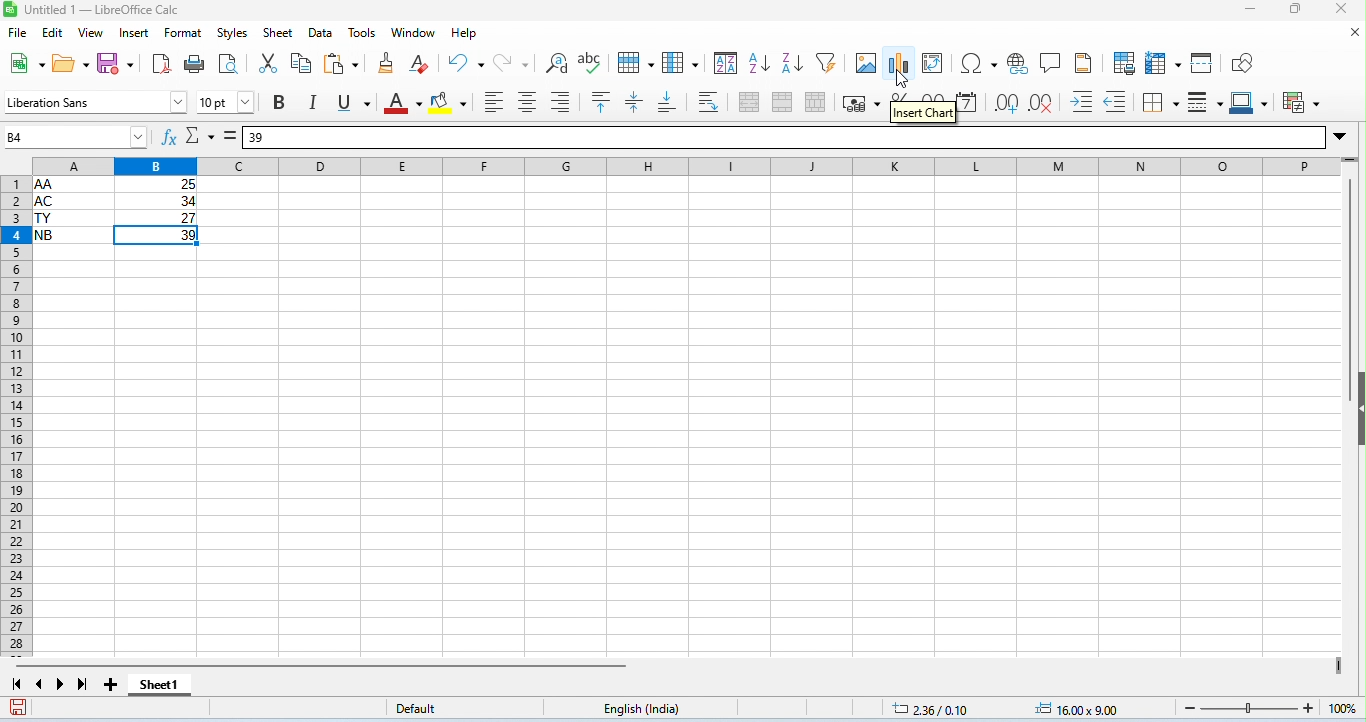 The height and width of the screenshot is (722, 1366). I want to click on add decimal, so click(1007, 105).